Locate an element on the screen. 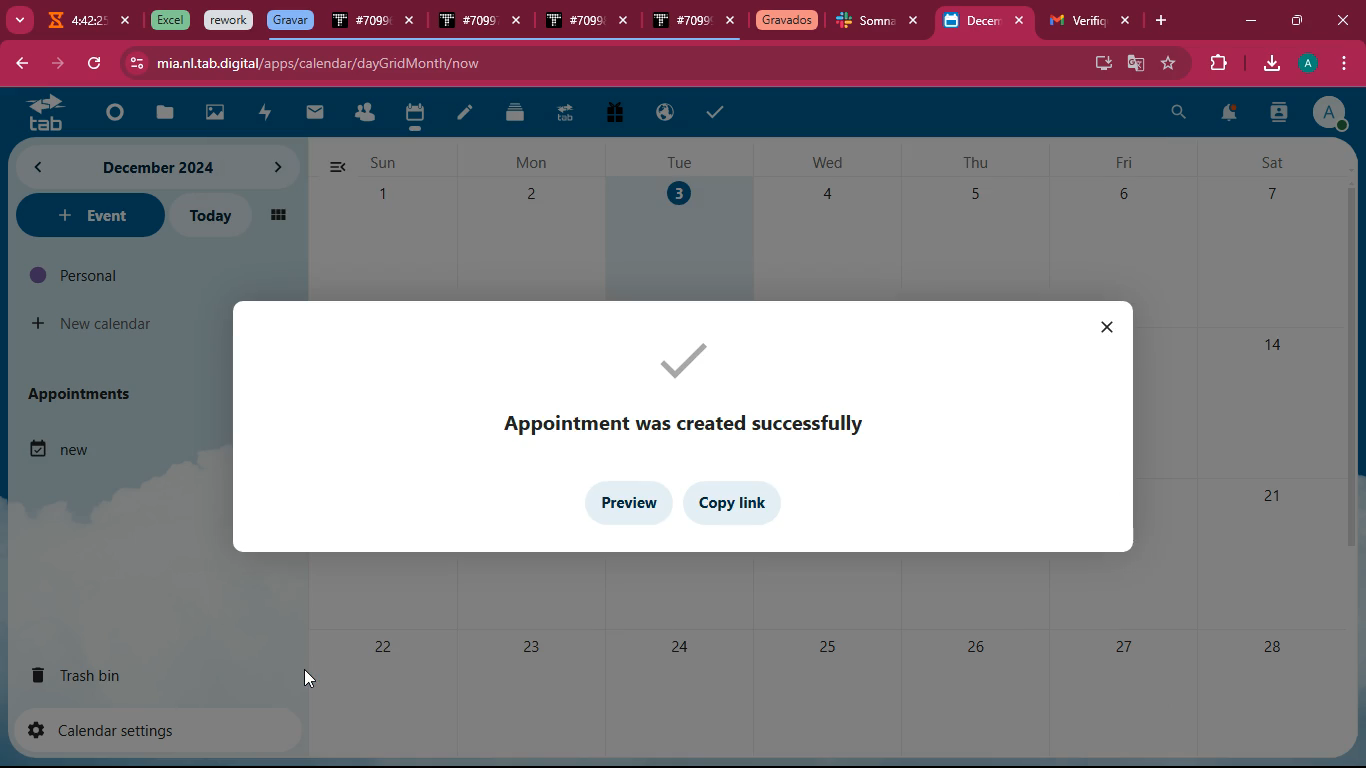  refresh is located at coordinates (94, 64).